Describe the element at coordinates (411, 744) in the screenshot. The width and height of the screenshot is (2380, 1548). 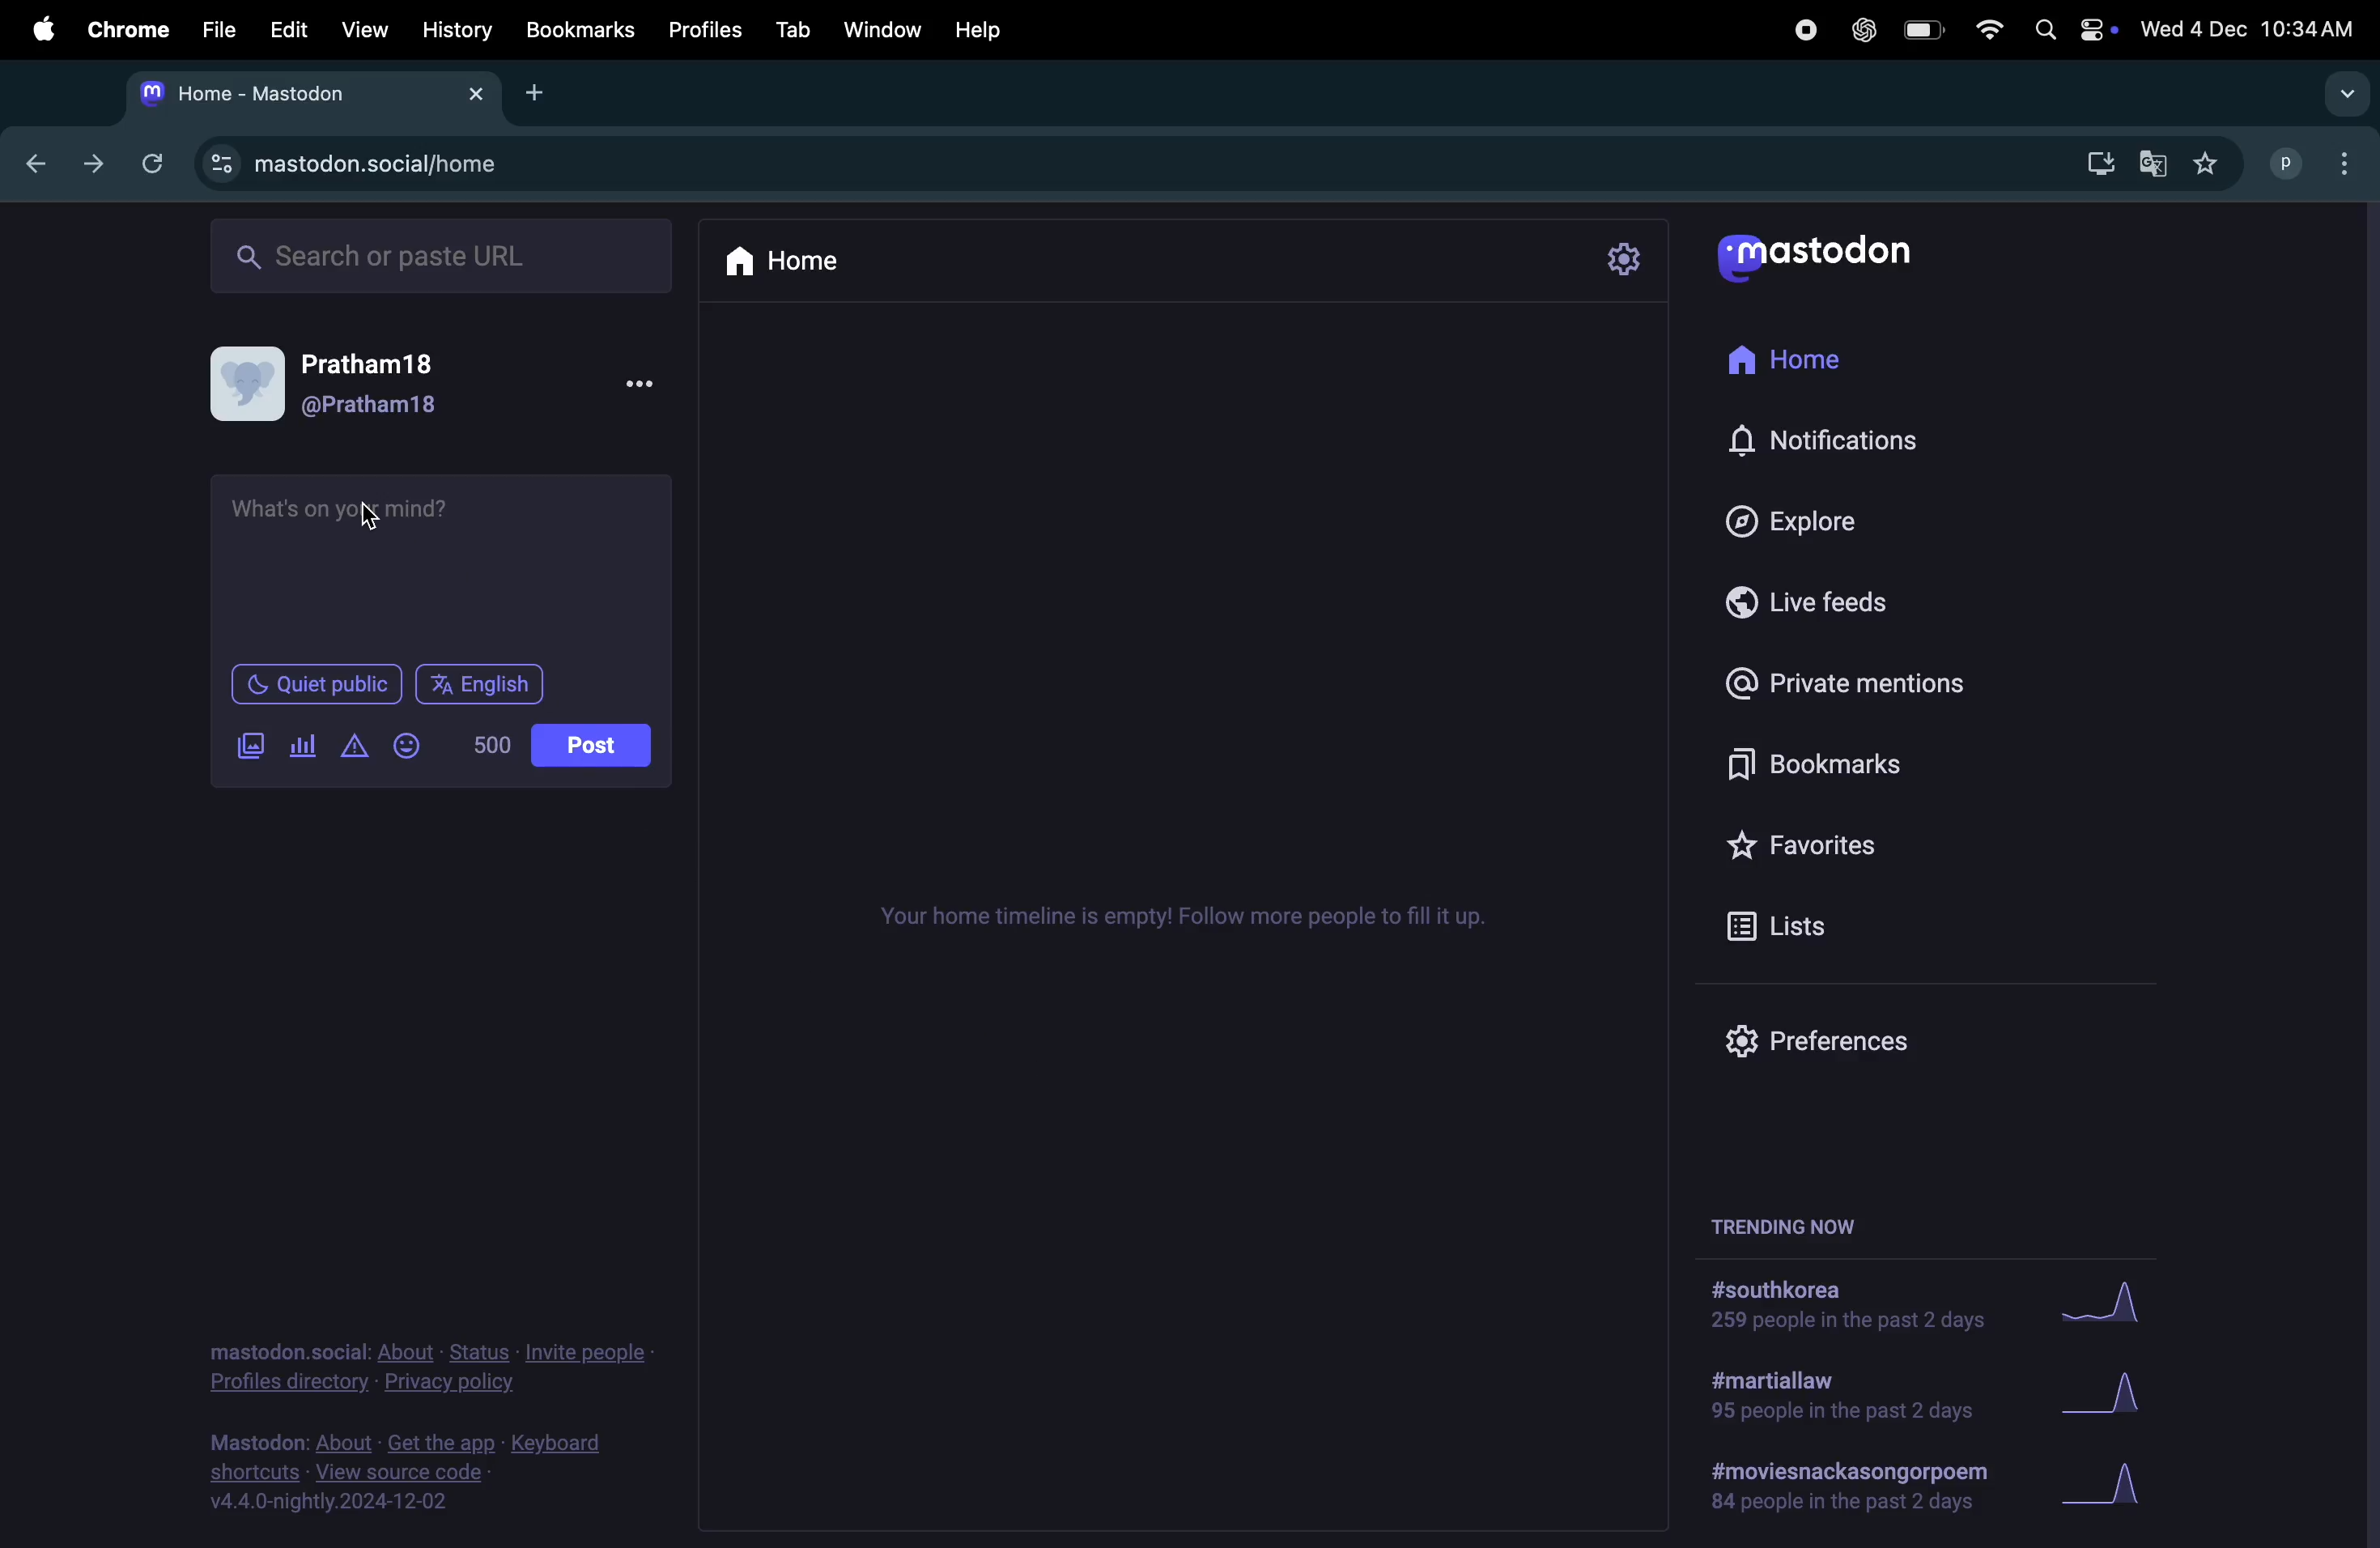
I see `emojis` at that location.